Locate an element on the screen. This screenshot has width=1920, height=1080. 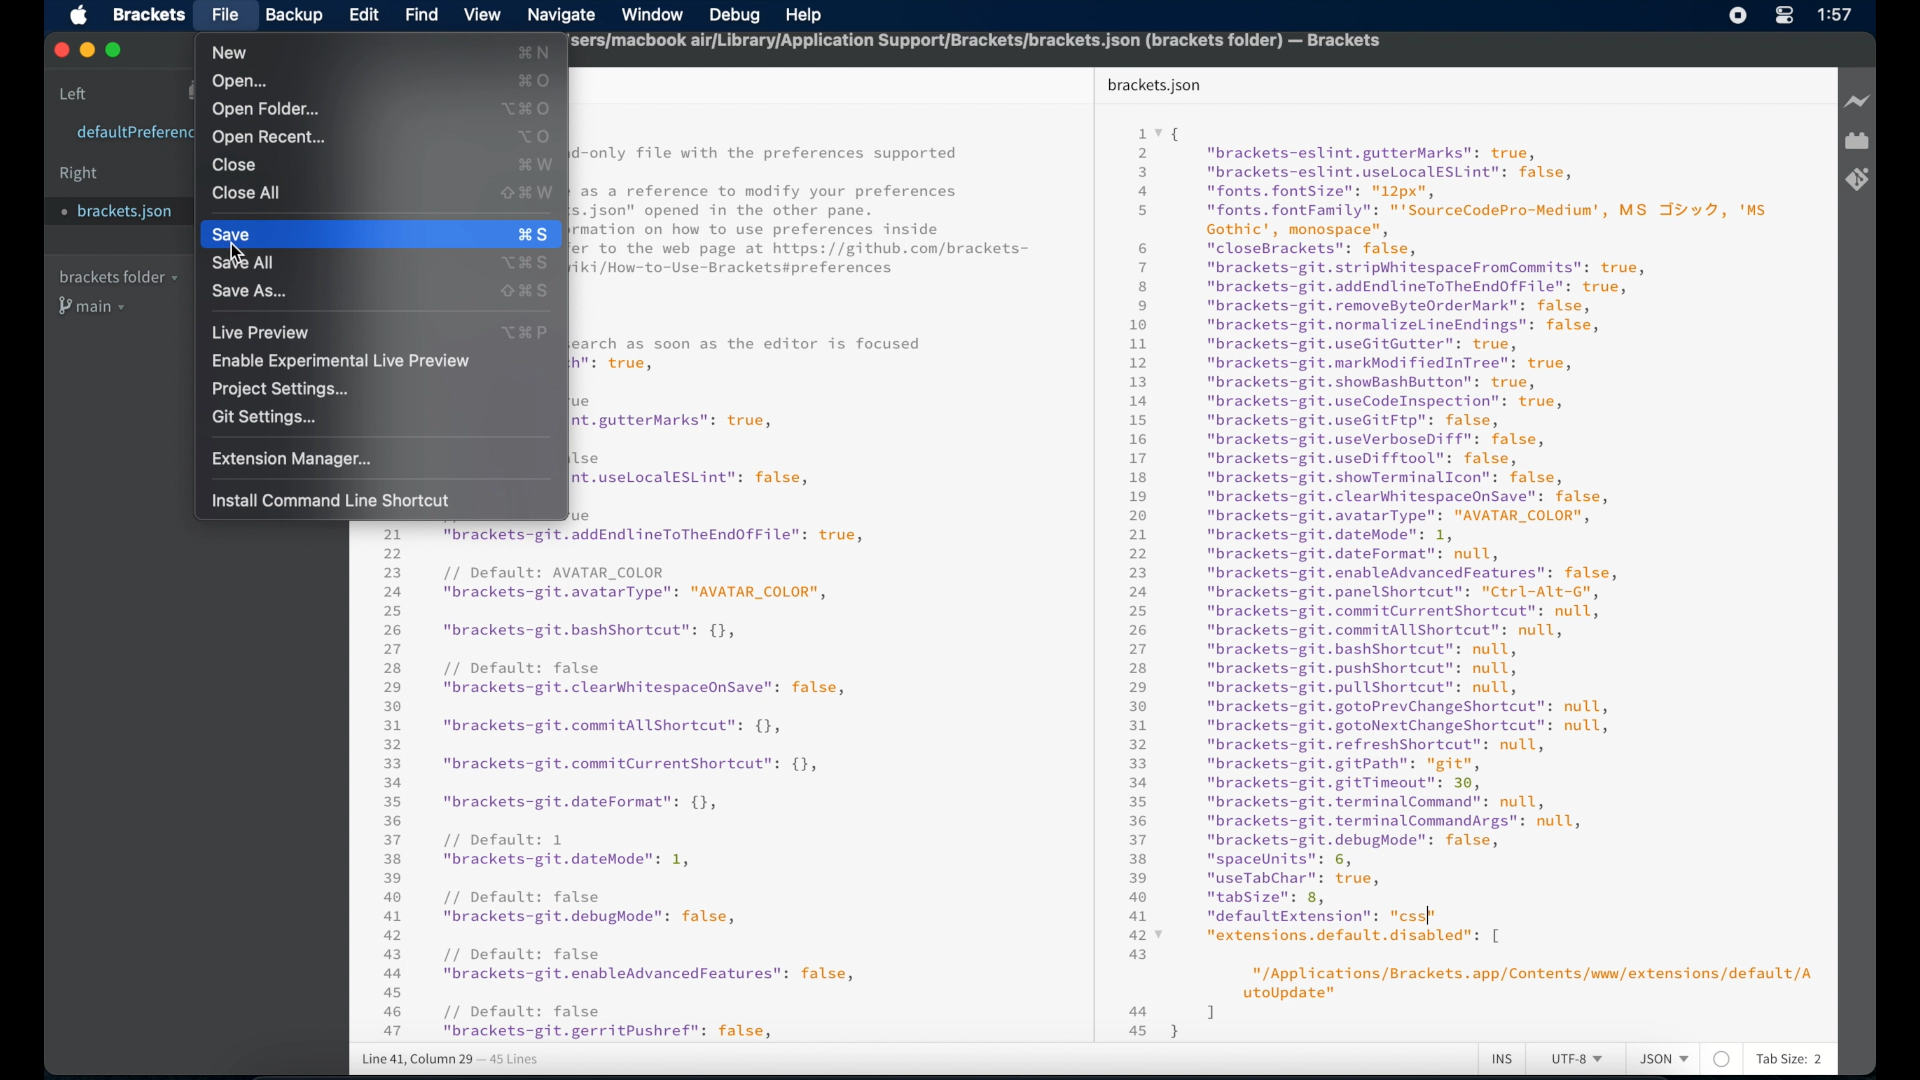
close shortcut is located at coordinates (529, 165).